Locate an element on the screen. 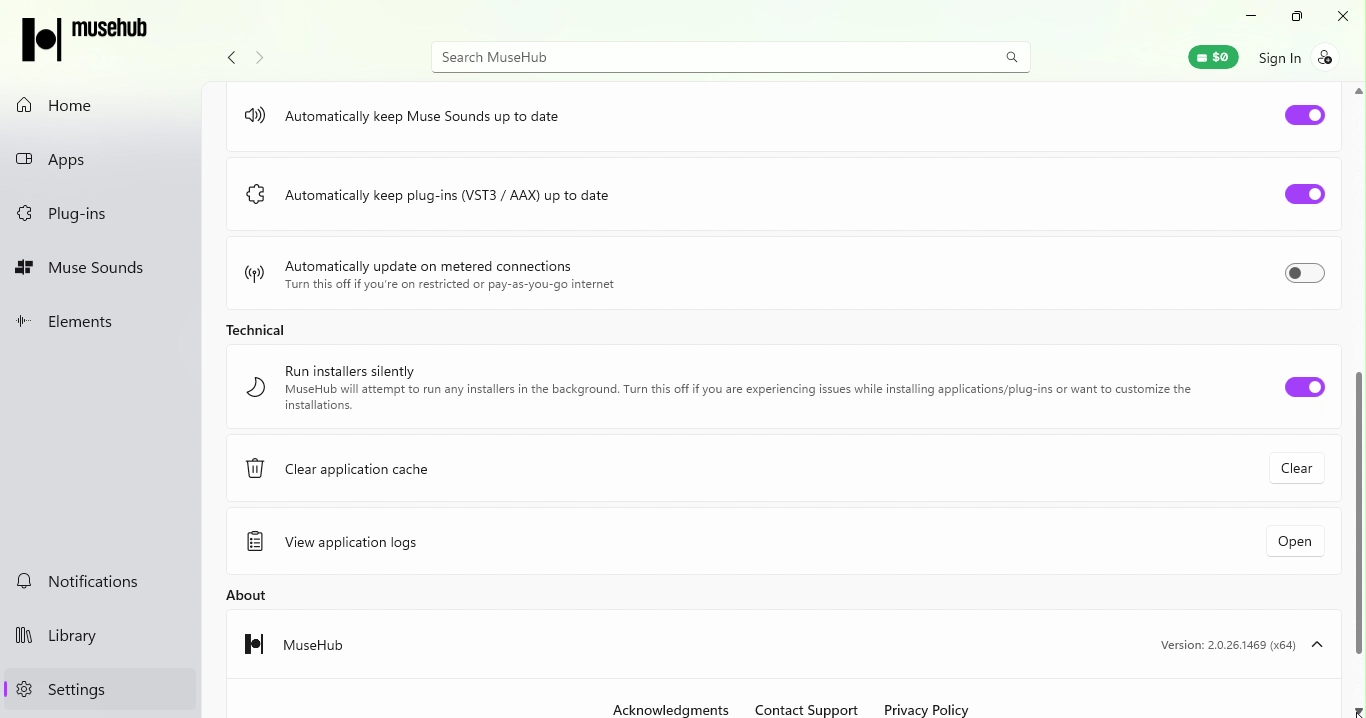 This screenshot has width=1366, height=718. Clear application cache is located at coordinates (341, 464).